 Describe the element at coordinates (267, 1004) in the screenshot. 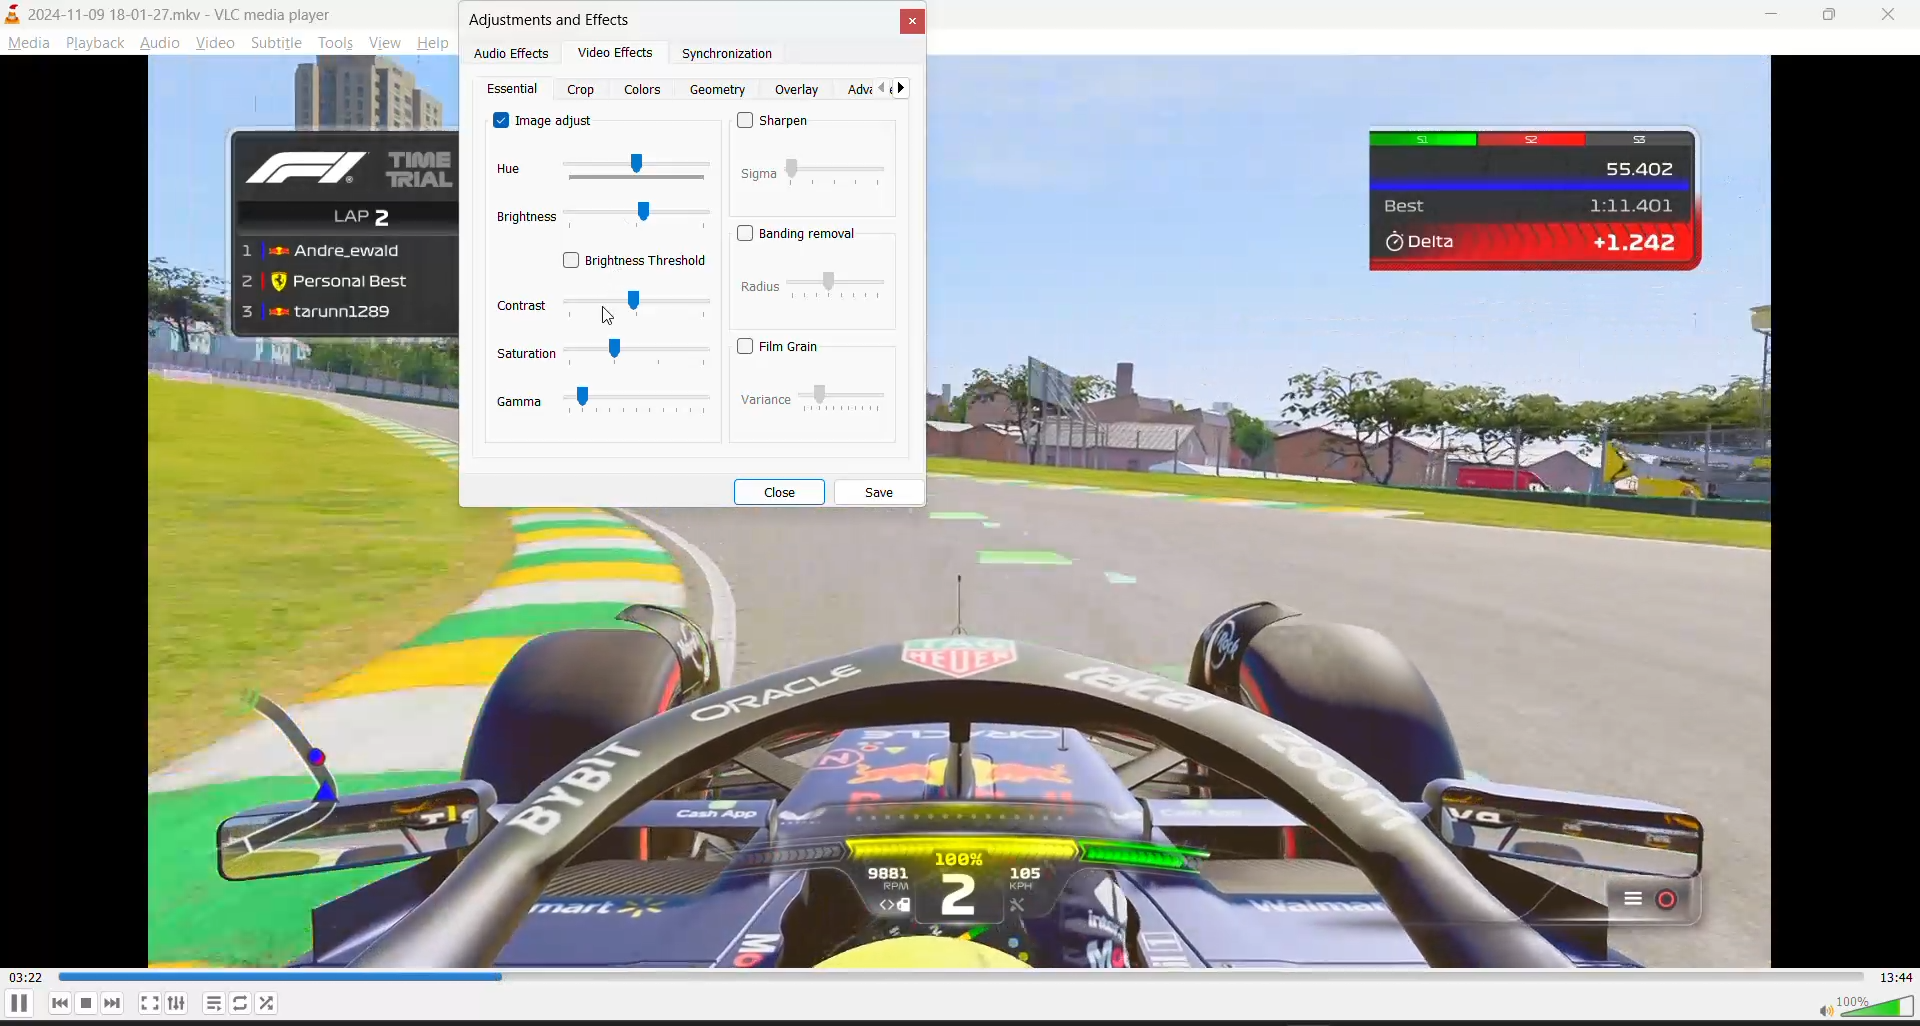

I see `loop` at that location.